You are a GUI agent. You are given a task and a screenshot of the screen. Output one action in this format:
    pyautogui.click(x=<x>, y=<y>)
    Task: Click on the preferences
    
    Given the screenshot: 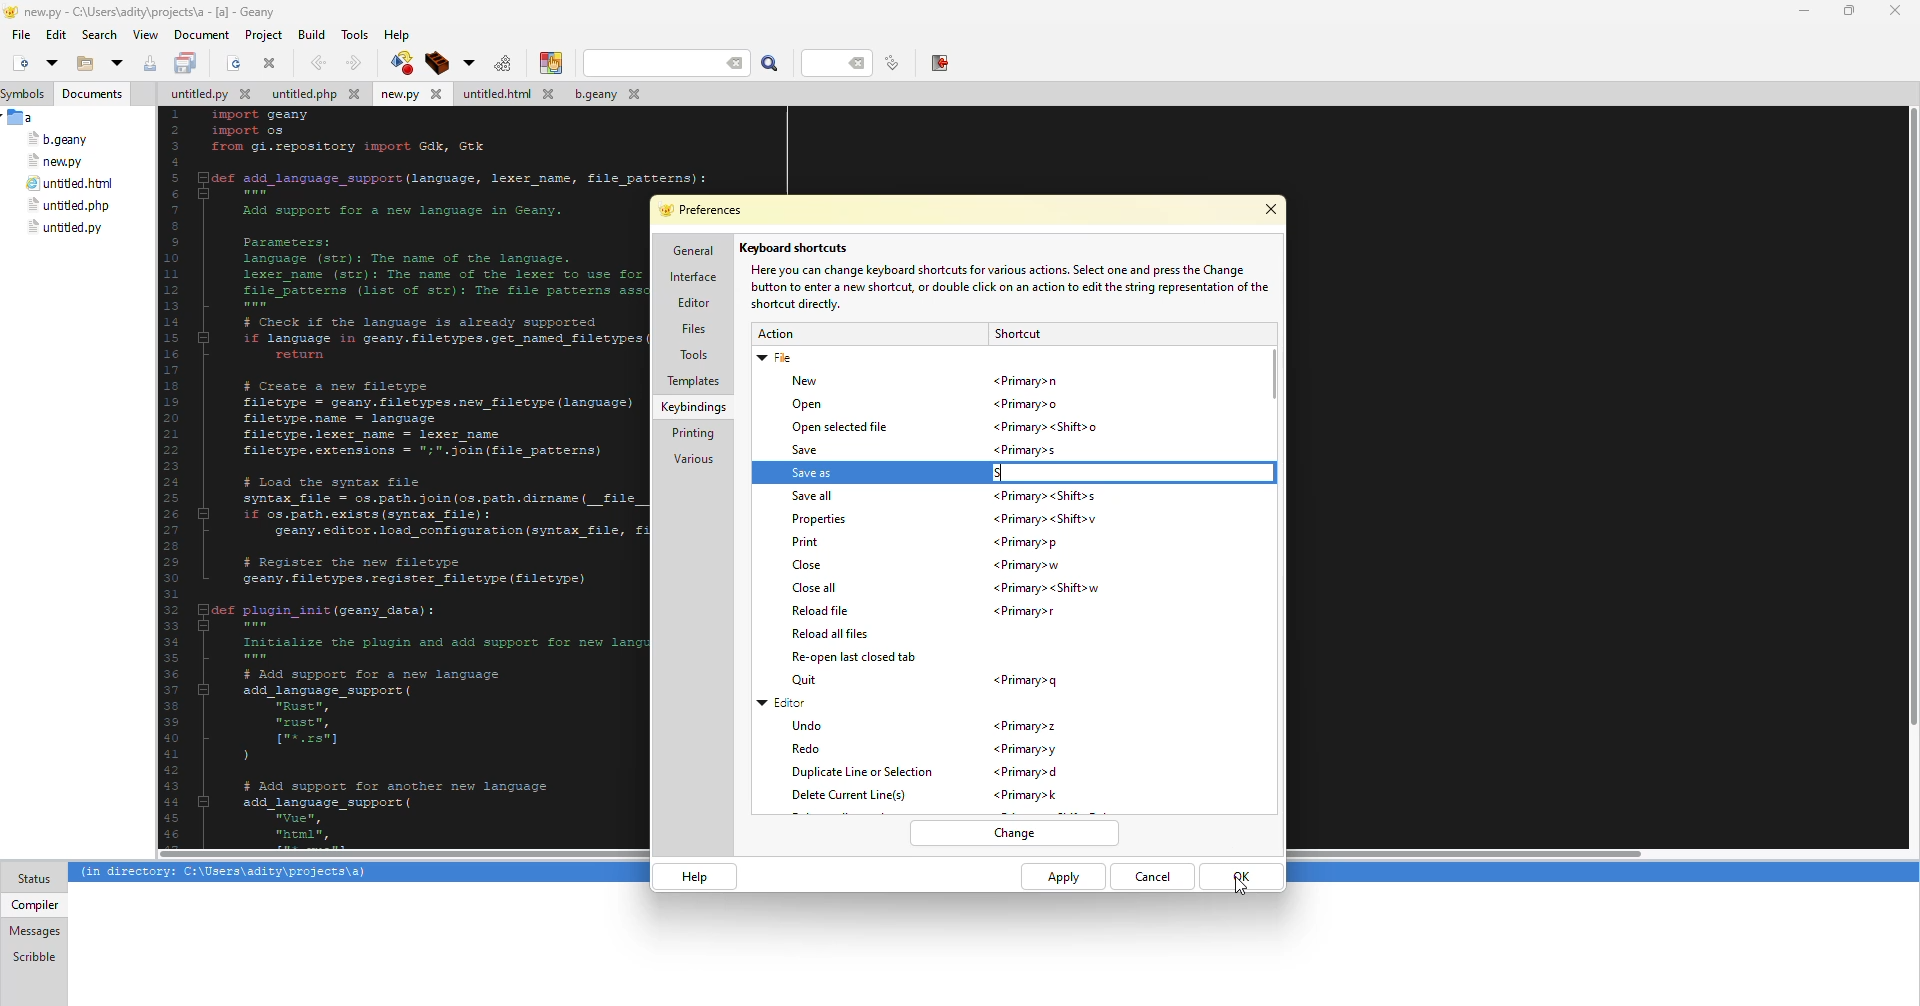 What is the action you would take?
    pyautogui.click(x=707, y=211)
    